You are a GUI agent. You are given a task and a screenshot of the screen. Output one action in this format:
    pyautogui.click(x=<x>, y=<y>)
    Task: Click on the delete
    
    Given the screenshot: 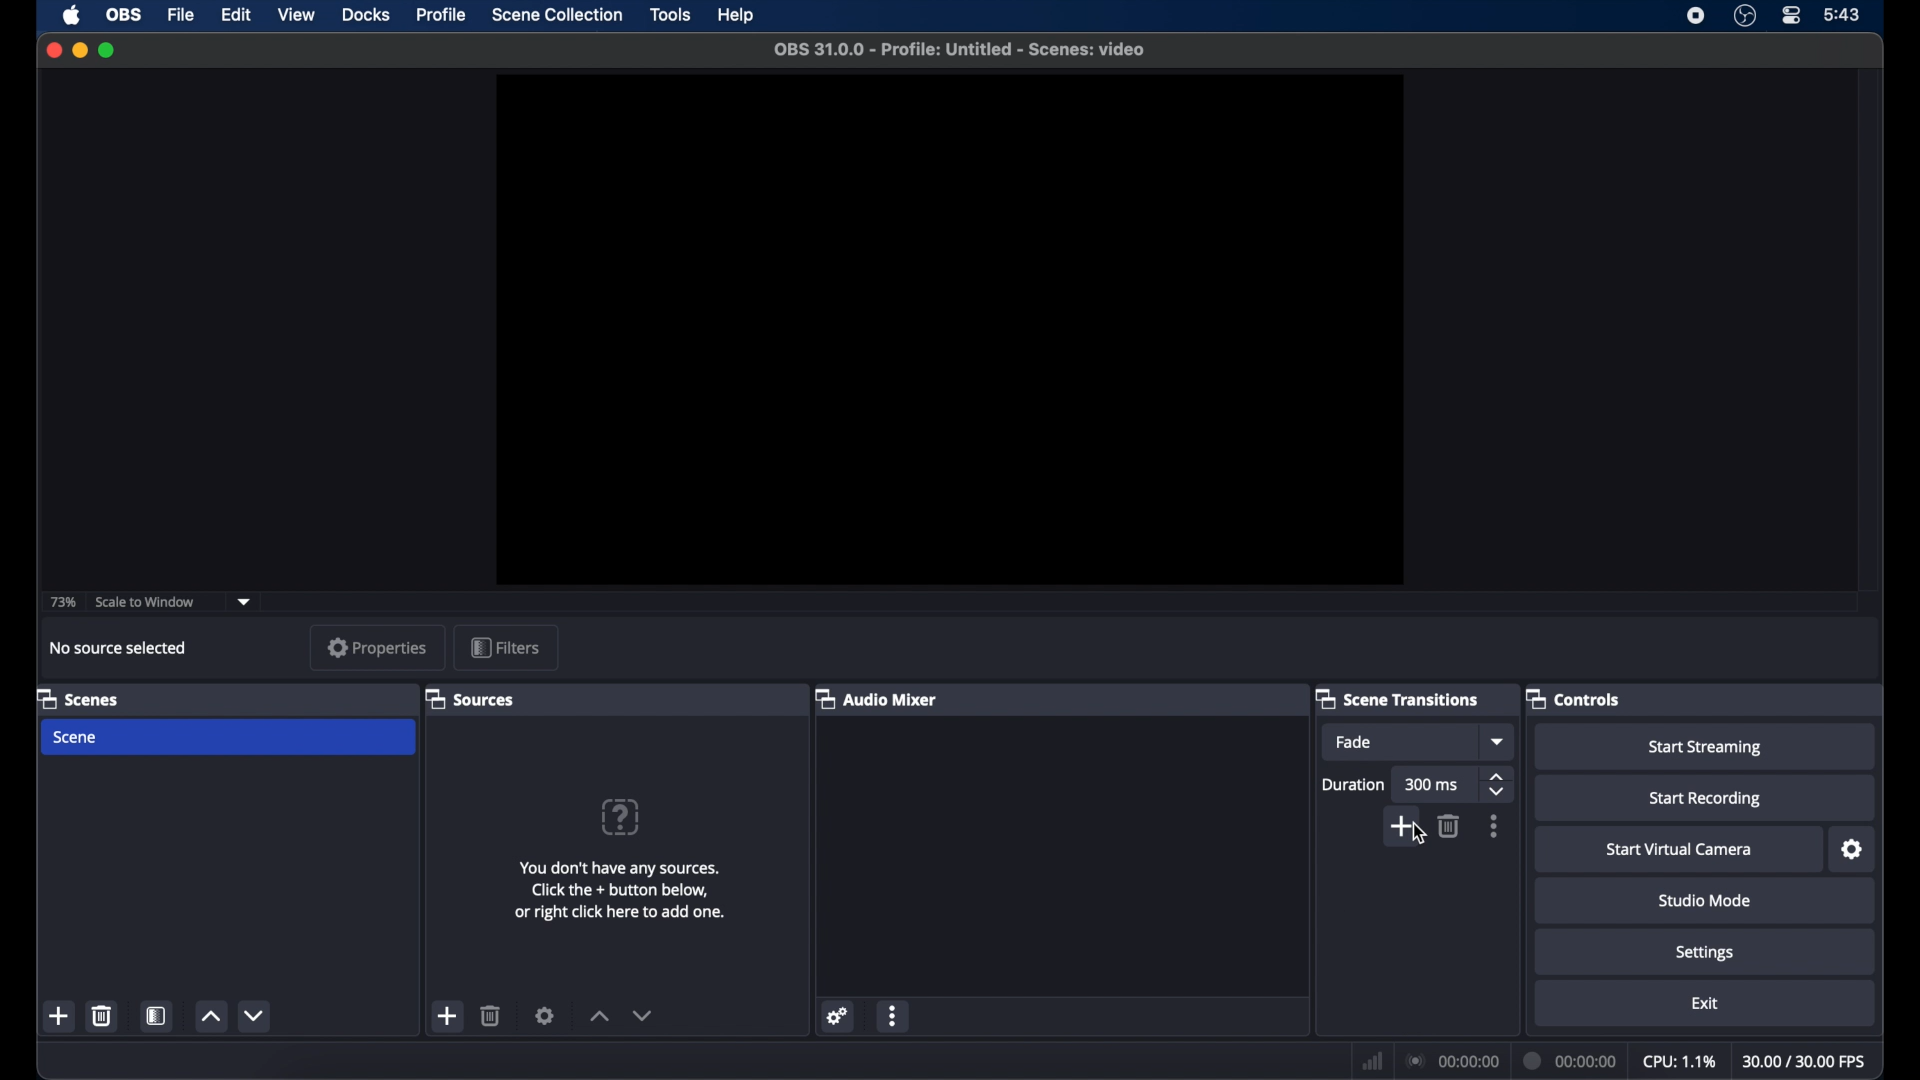 What is the action you would take?
    pyautogui.click(x=1450, y=824)
    